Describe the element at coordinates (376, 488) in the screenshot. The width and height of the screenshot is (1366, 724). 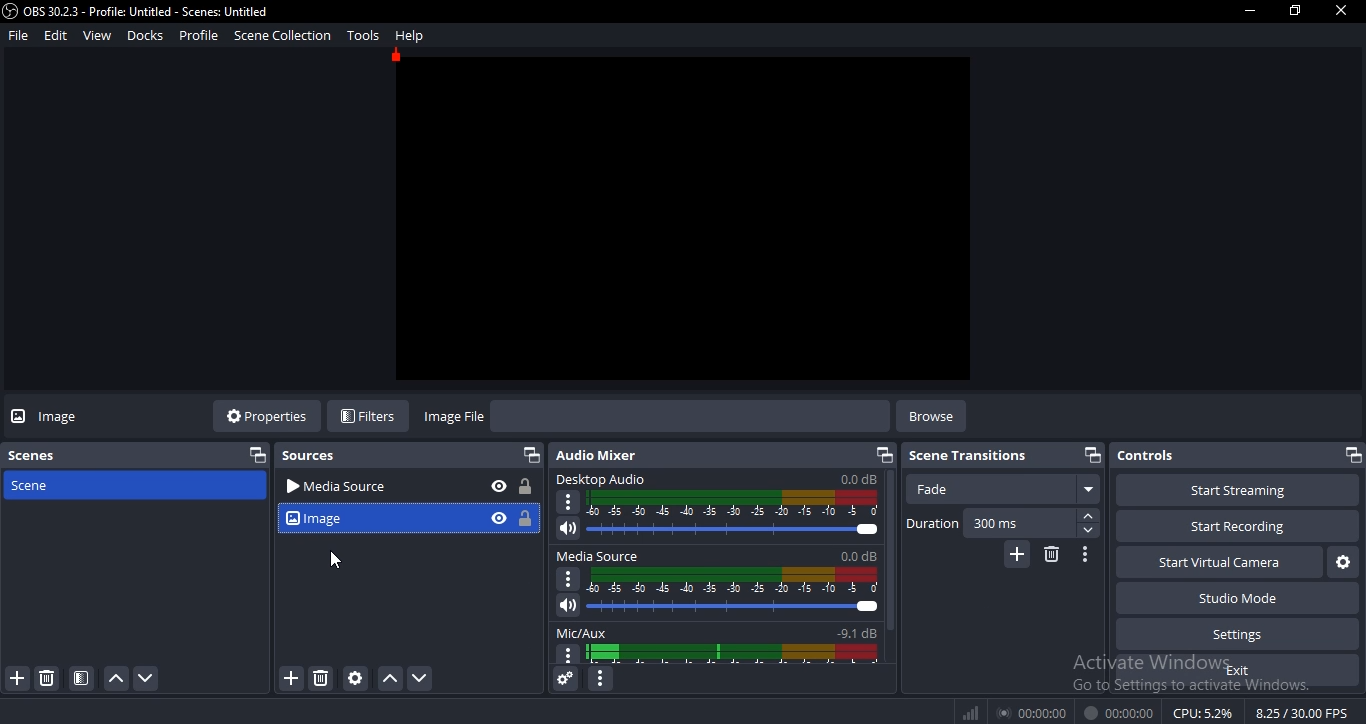
I see `media source` at that location.